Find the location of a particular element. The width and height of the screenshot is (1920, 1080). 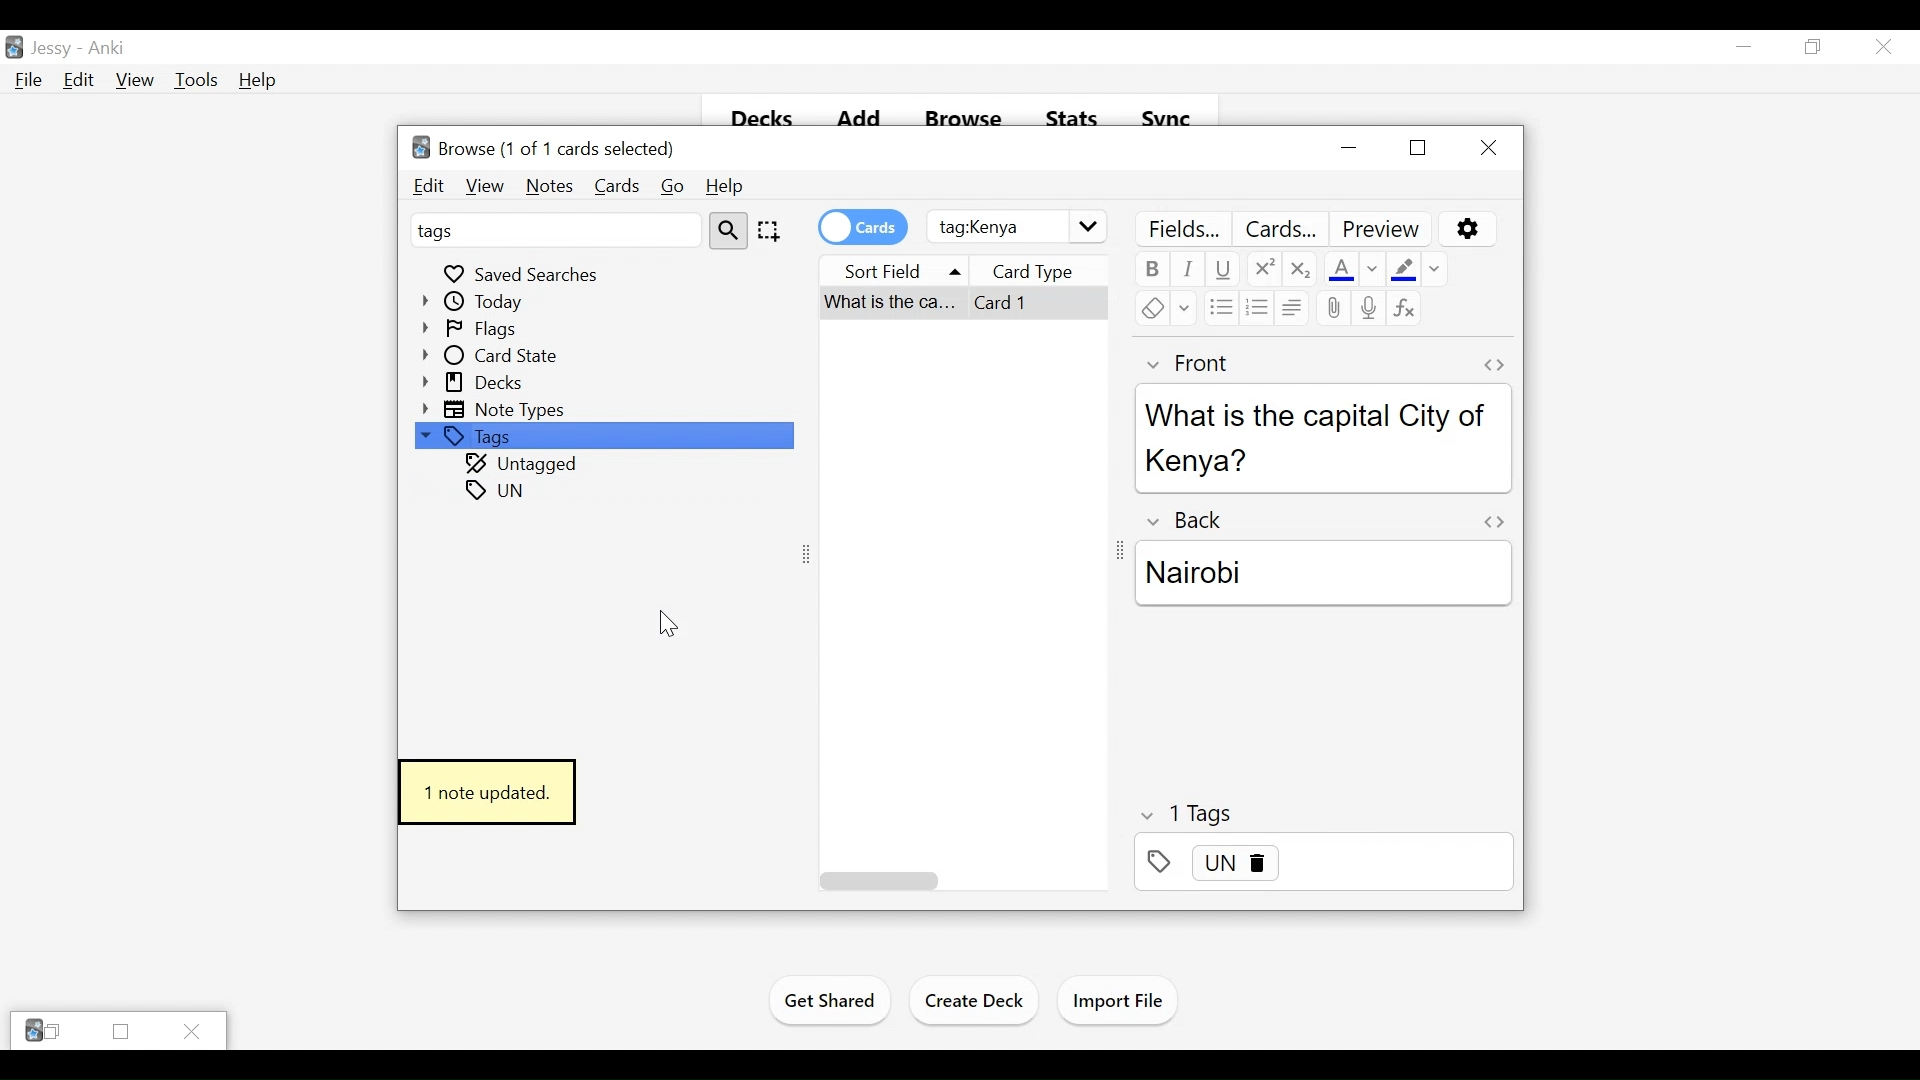

Alignment is located at coordinates (1292, 308).